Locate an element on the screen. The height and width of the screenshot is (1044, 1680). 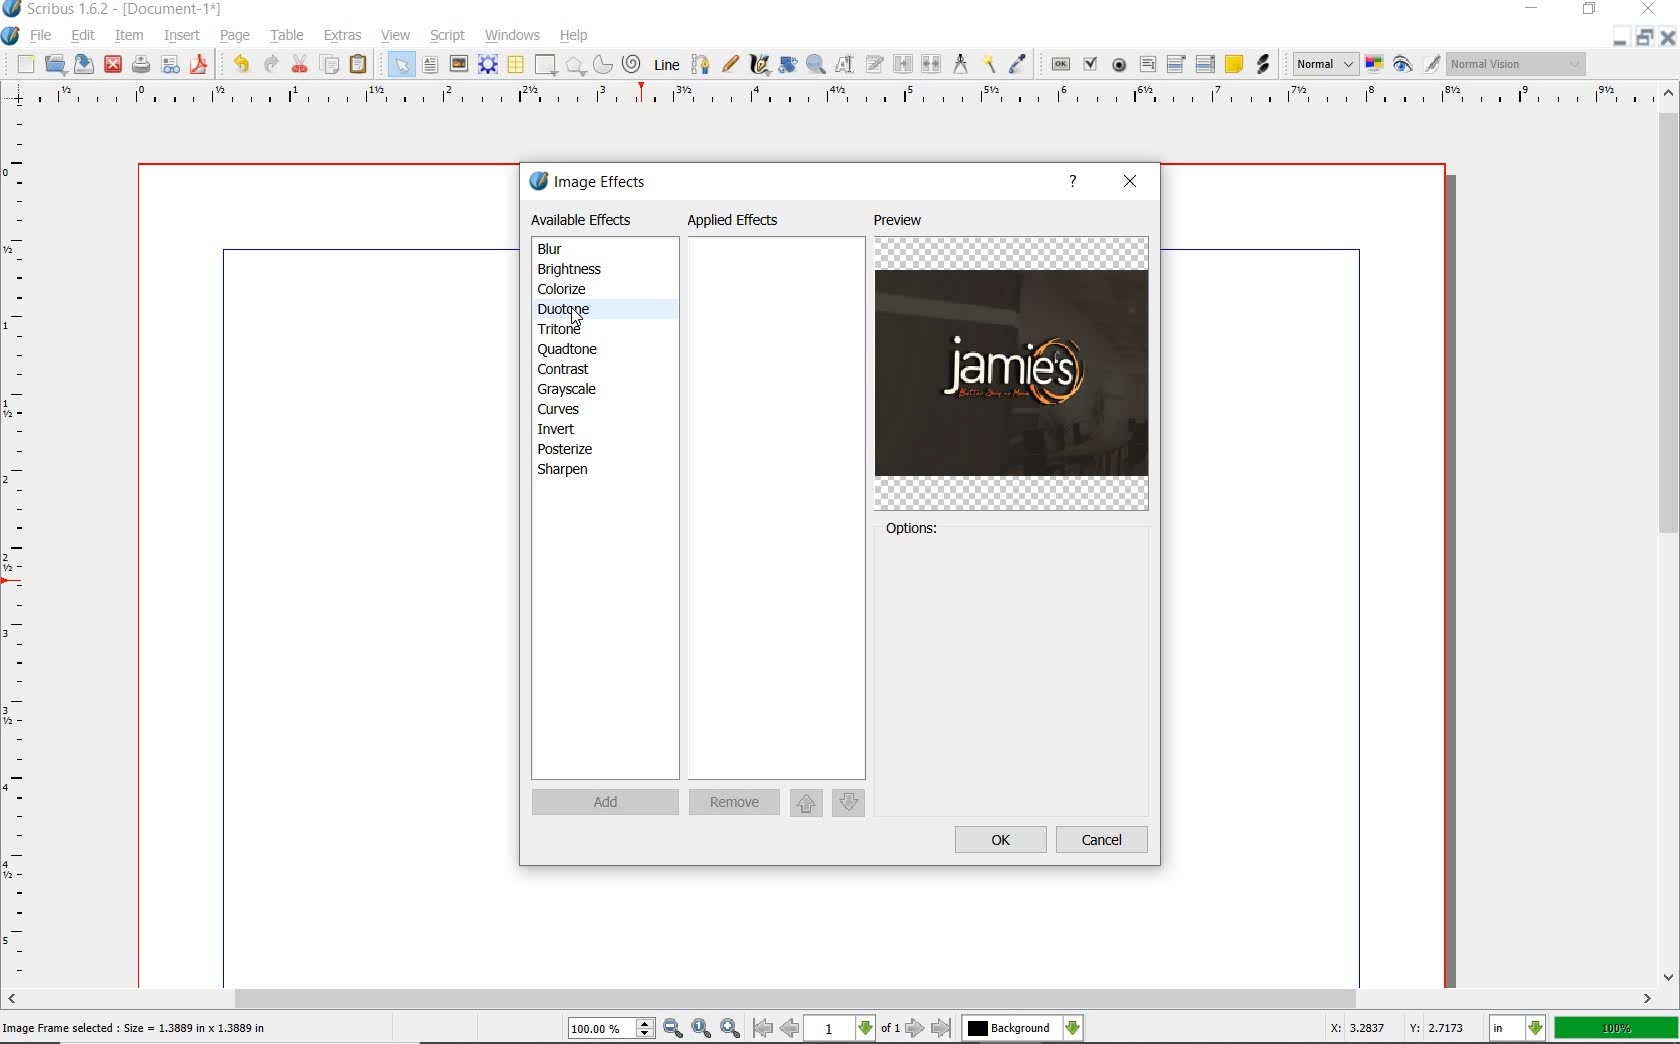
posterize is located at coordinates (567, 448).